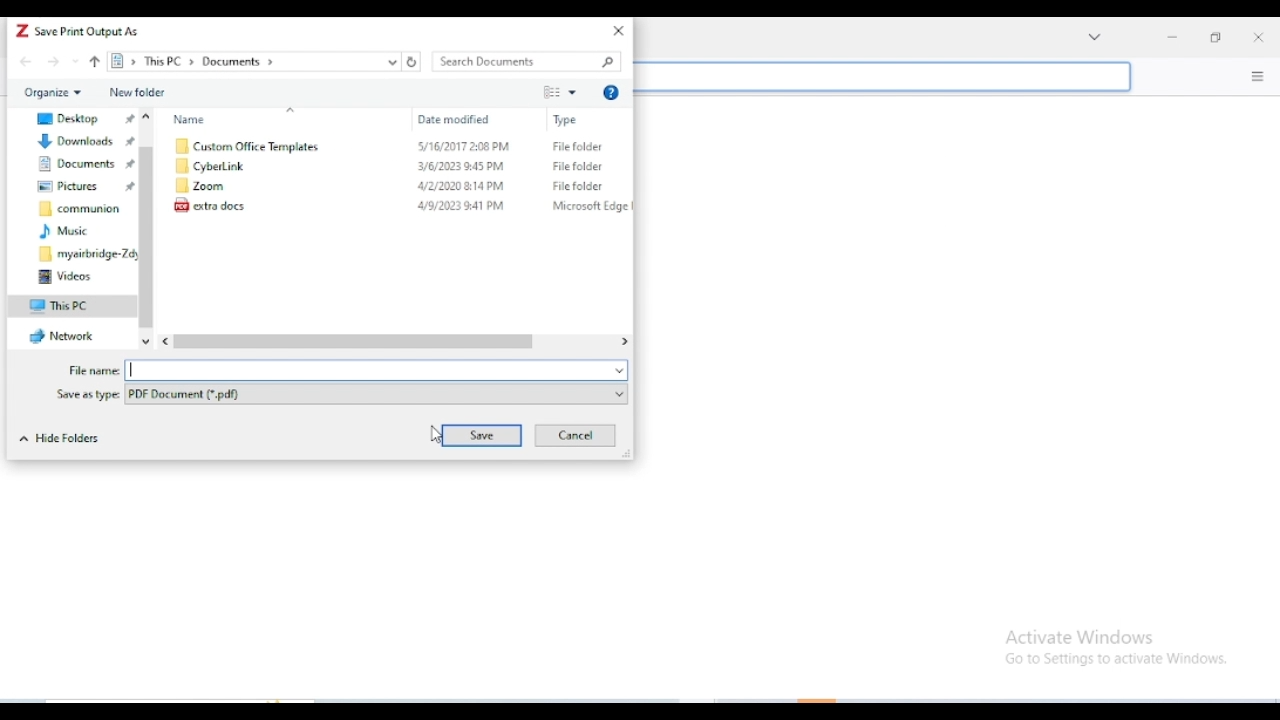  Describe the element at coordinates (245, 146) in the screenshot. I see `Custom Office Templates folder` at that location.